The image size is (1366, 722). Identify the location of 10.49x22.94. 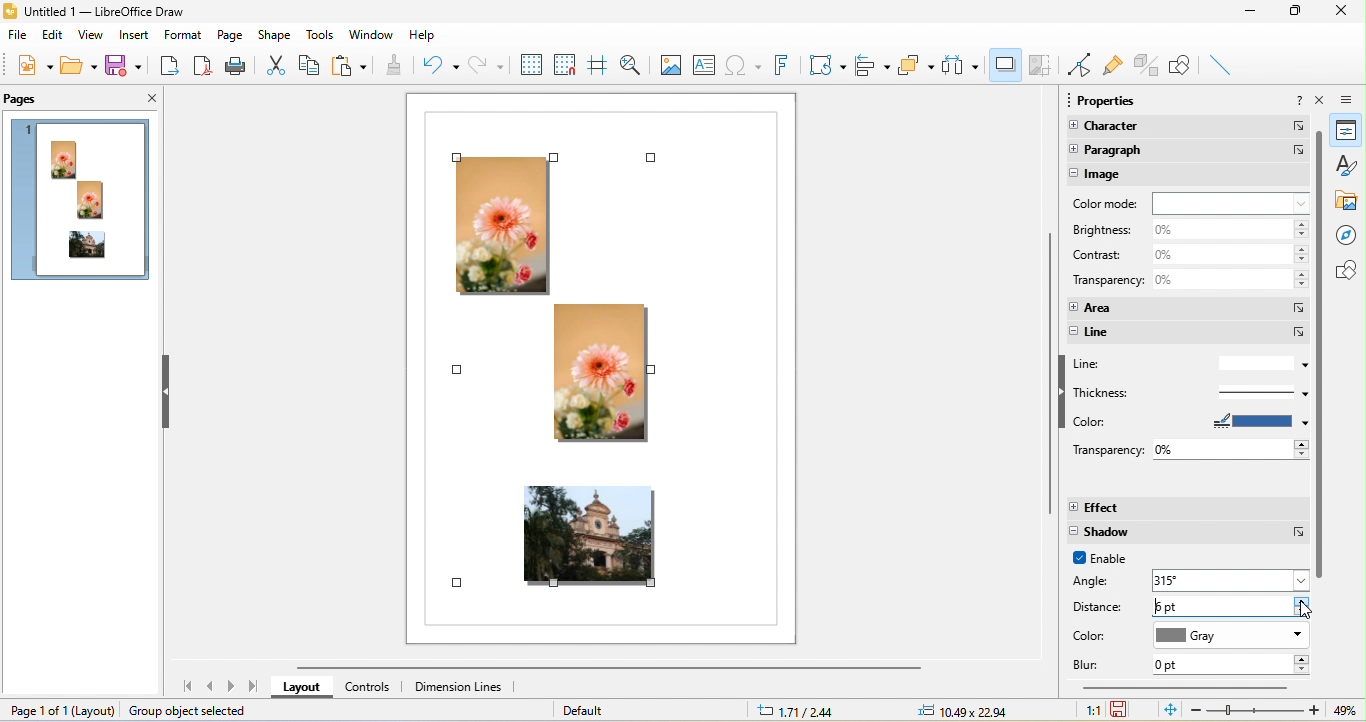
(963, 710).